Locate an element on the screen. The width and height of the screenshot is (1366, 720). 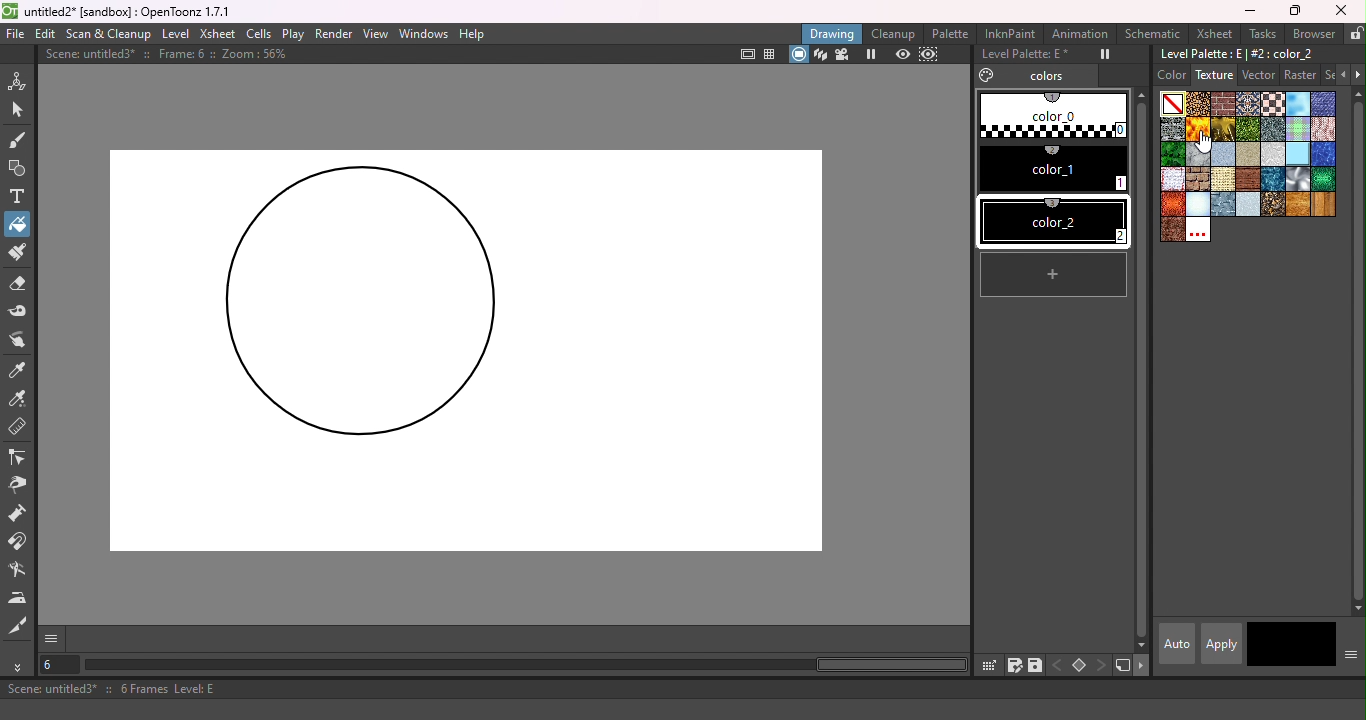
Plain color is located at coordinates (1172, 103).